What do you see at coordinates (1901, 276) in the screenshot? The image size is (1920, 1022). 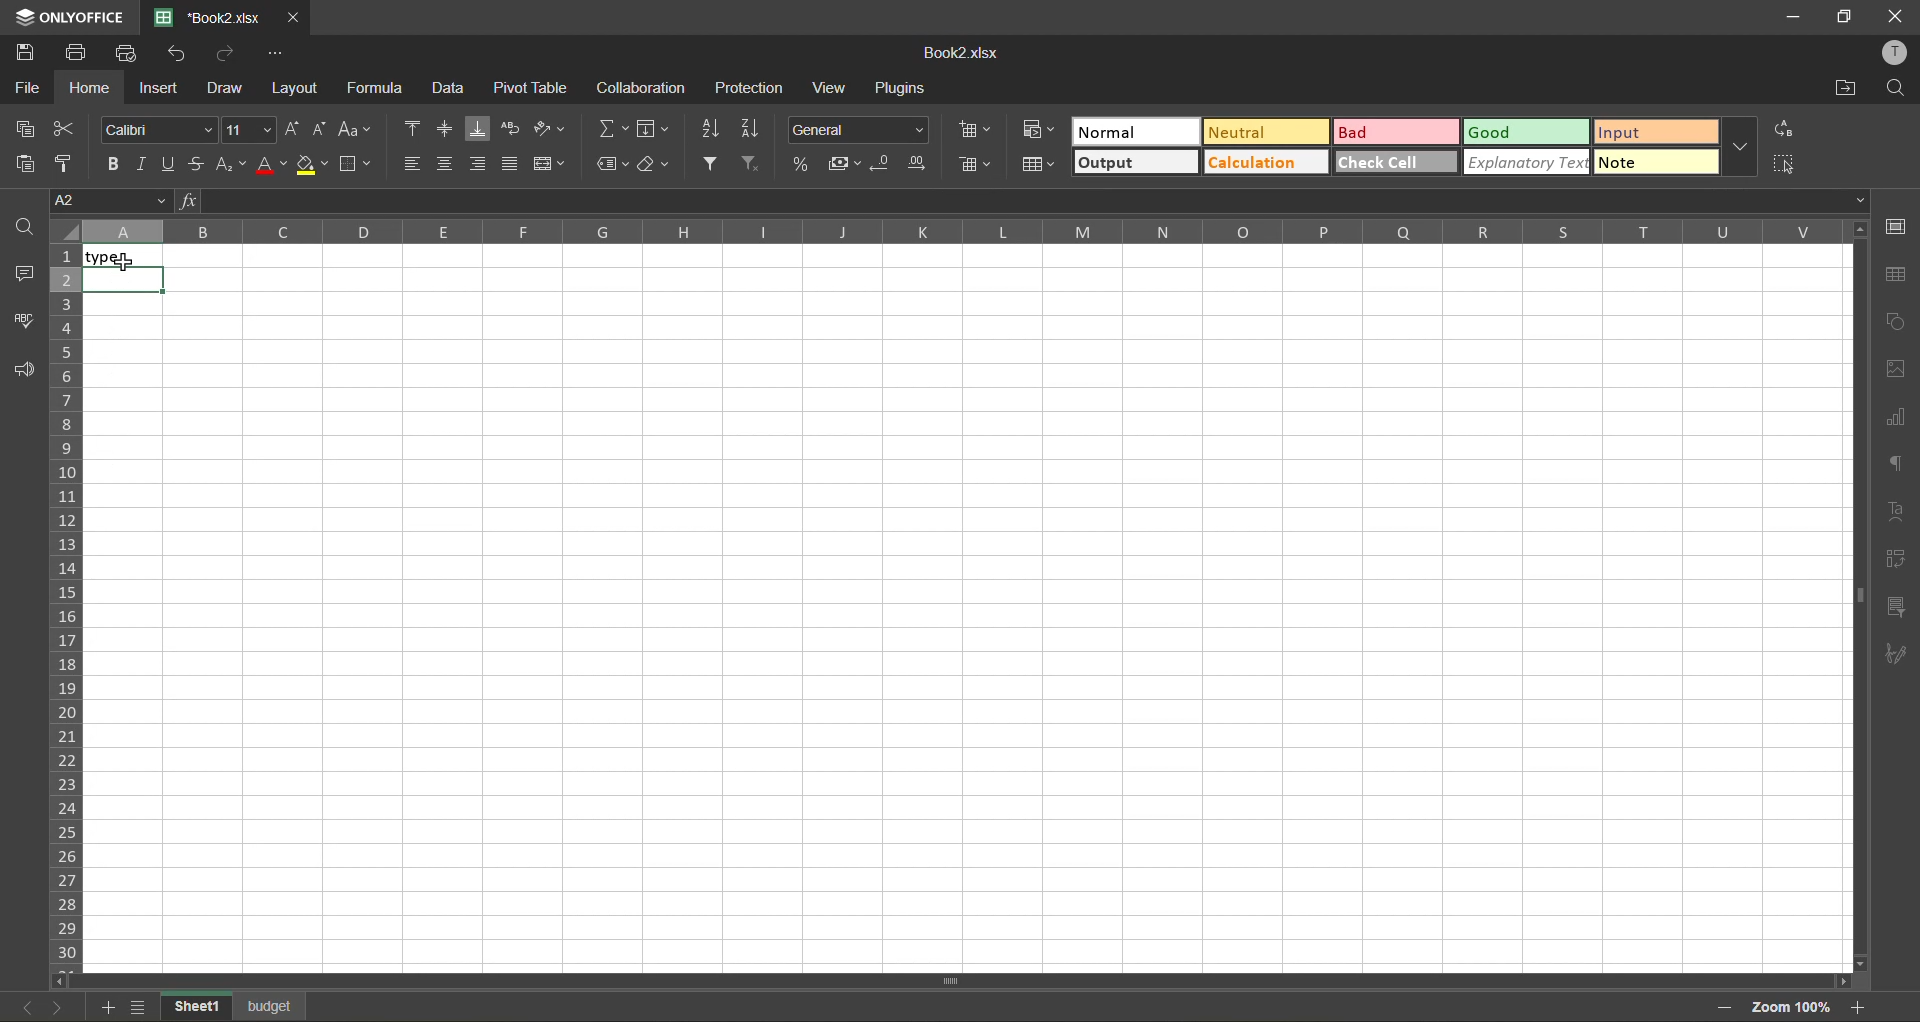 I see `table` at bounding box center [1901, 276].